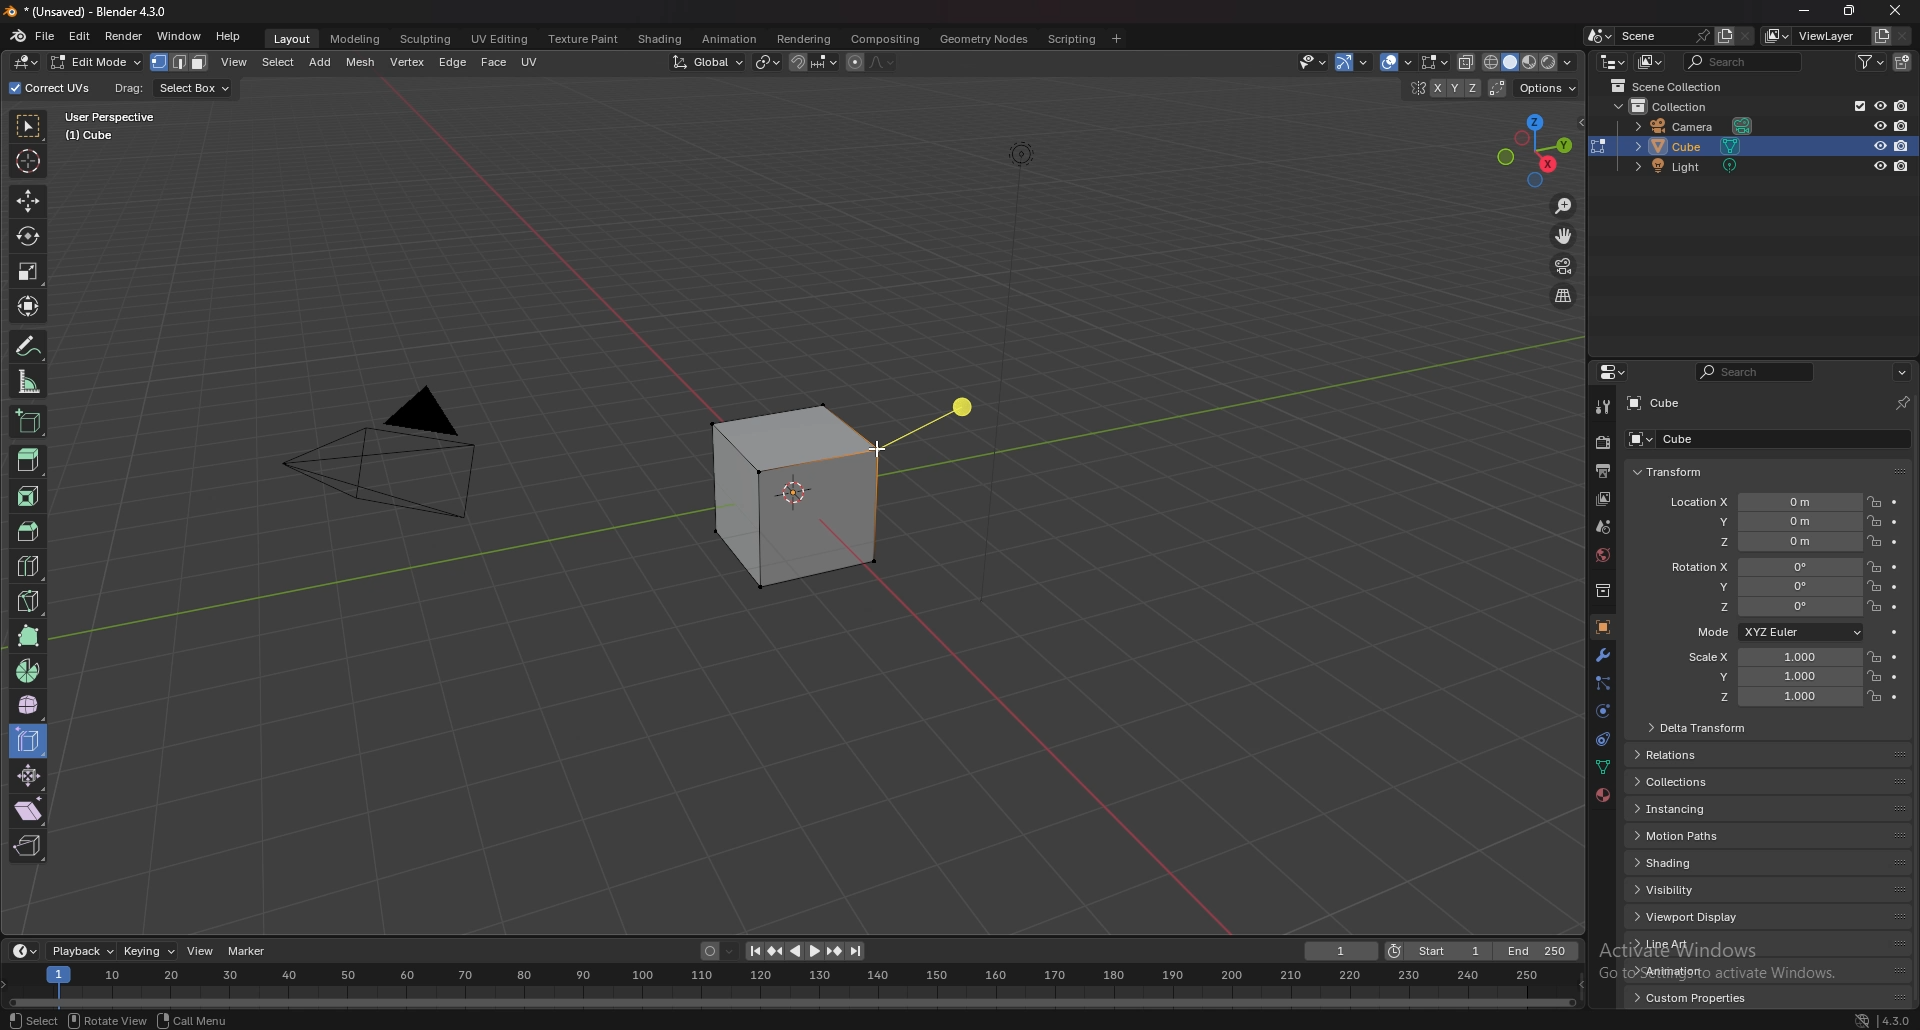  I want to click on editor type, so click(1615, 372).